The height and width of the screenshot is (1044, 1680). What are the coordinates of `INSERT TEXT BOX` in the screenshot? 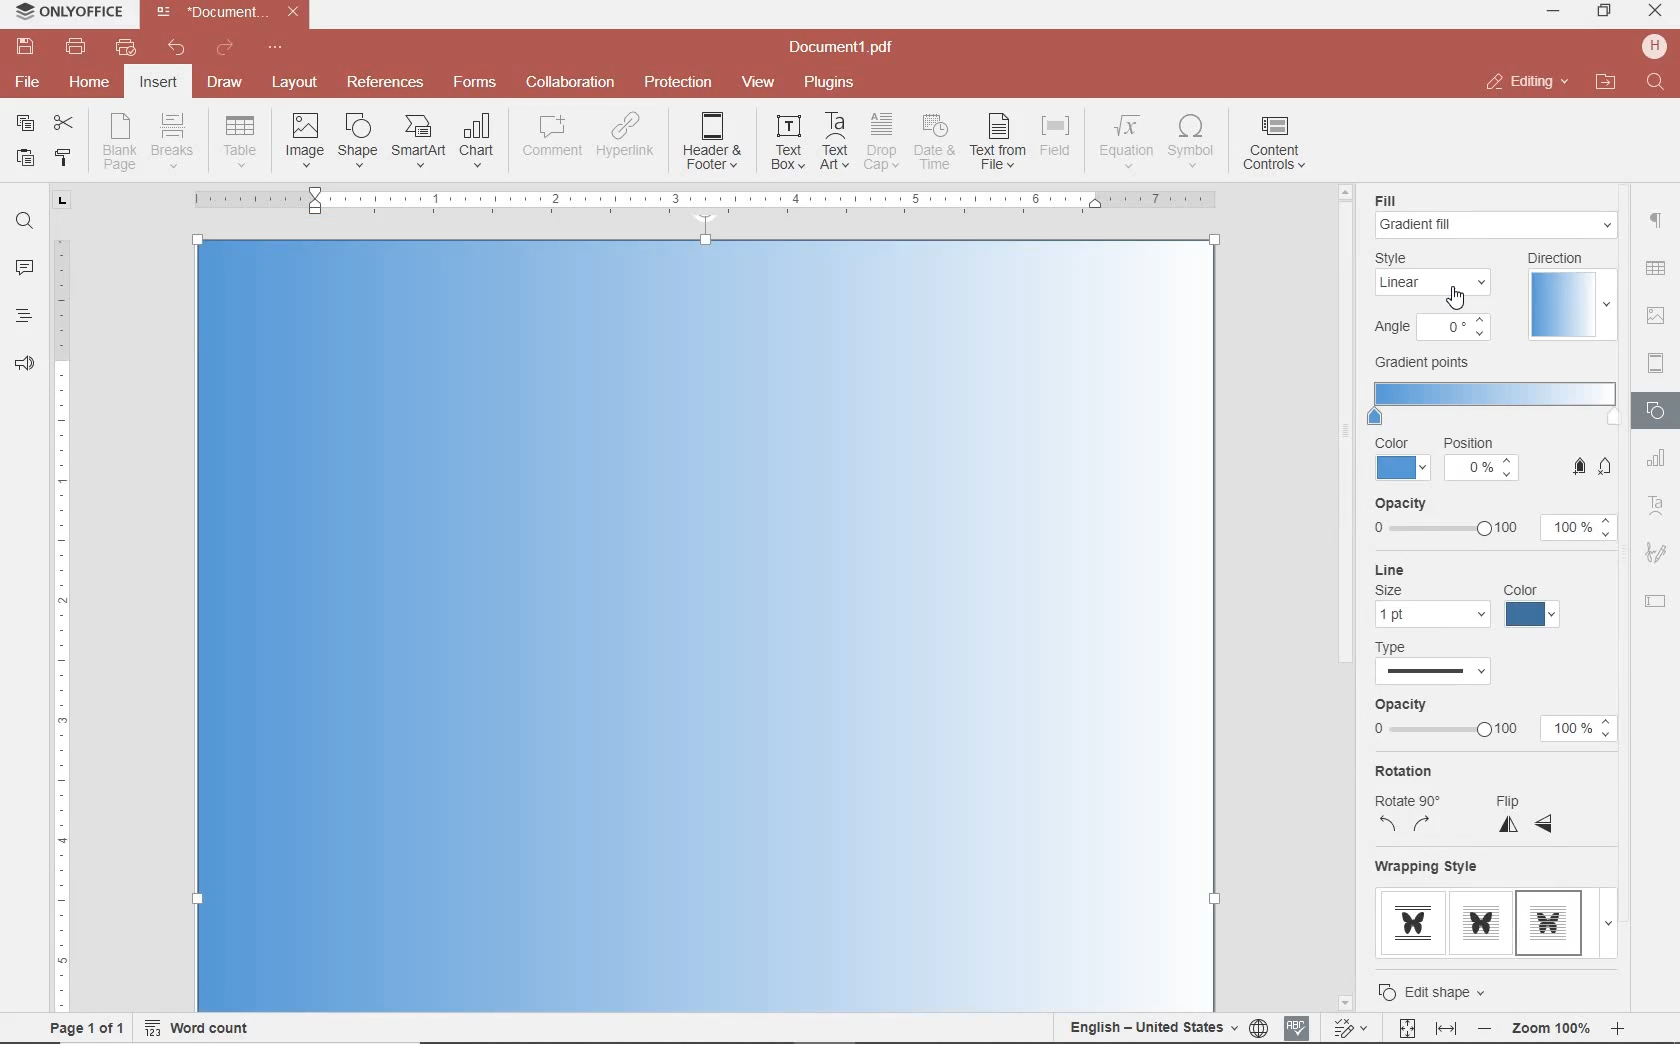 It's located at (787, 141).